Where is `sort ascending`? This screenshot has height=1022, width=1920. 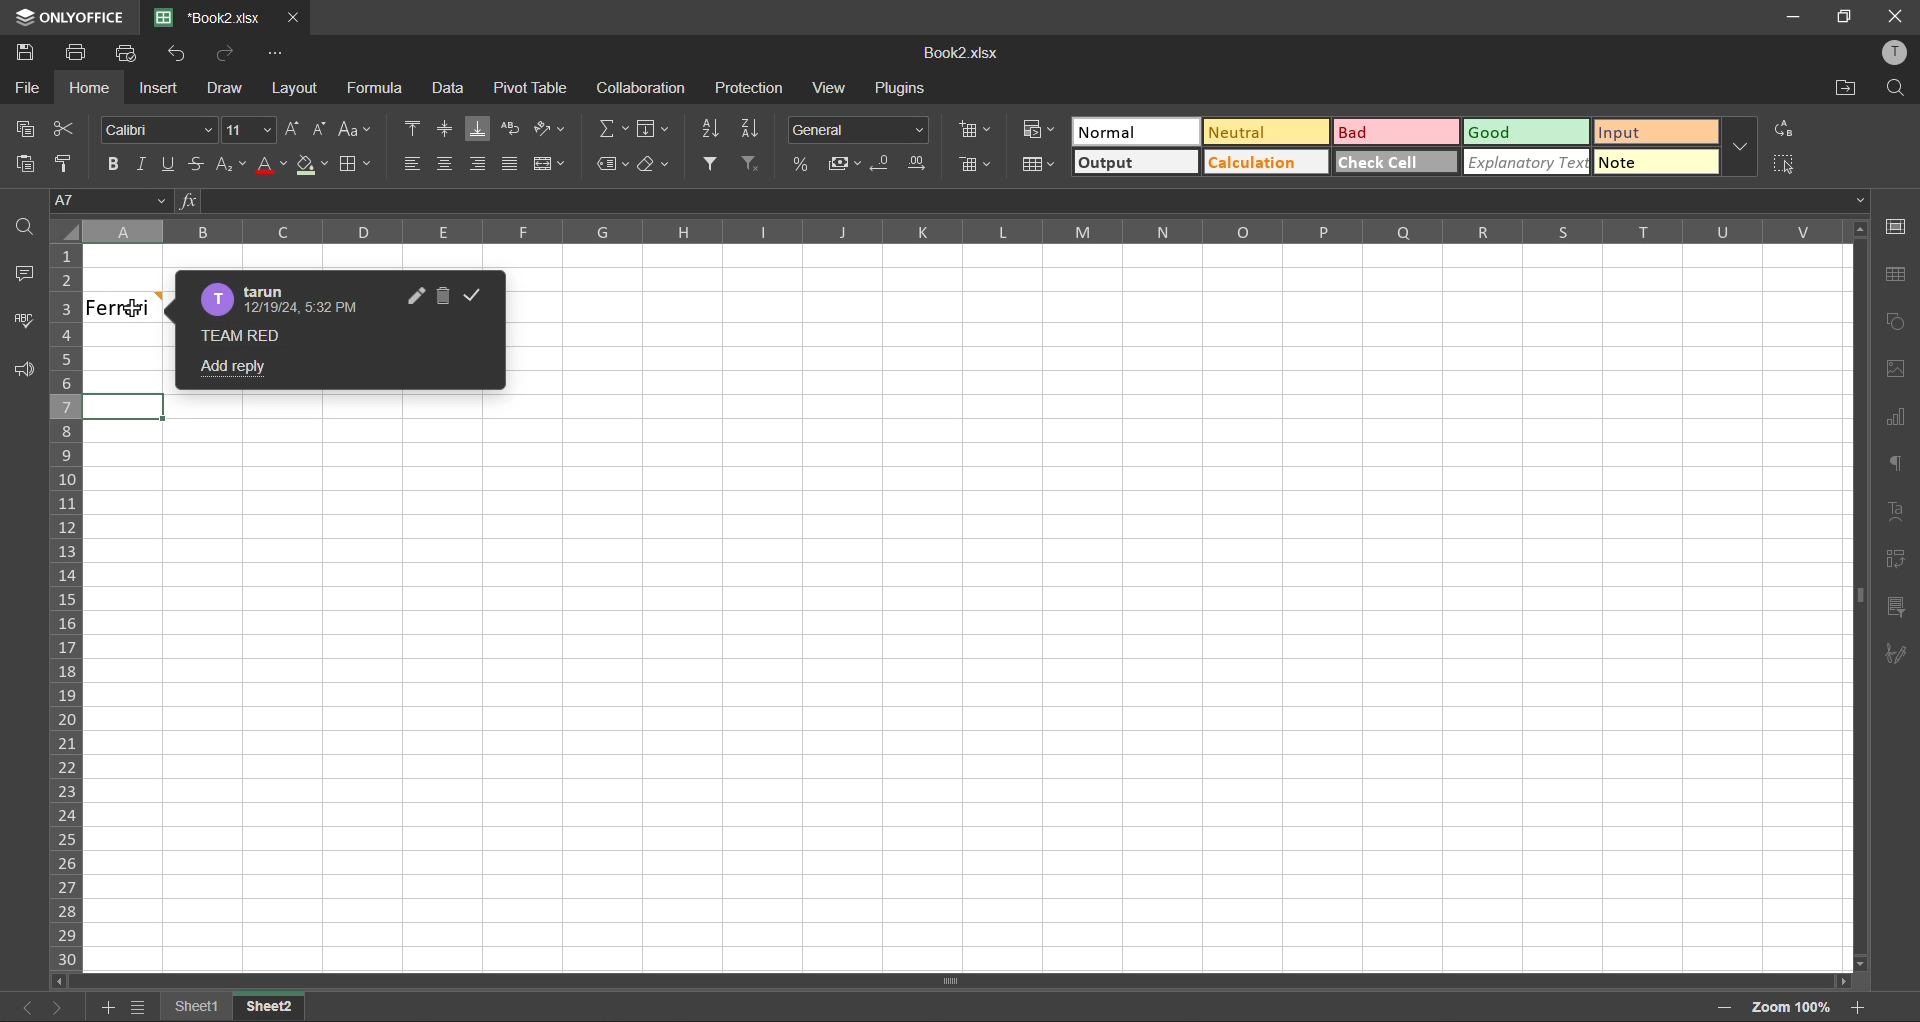
sort ascending is located at coordinates (710, 130).